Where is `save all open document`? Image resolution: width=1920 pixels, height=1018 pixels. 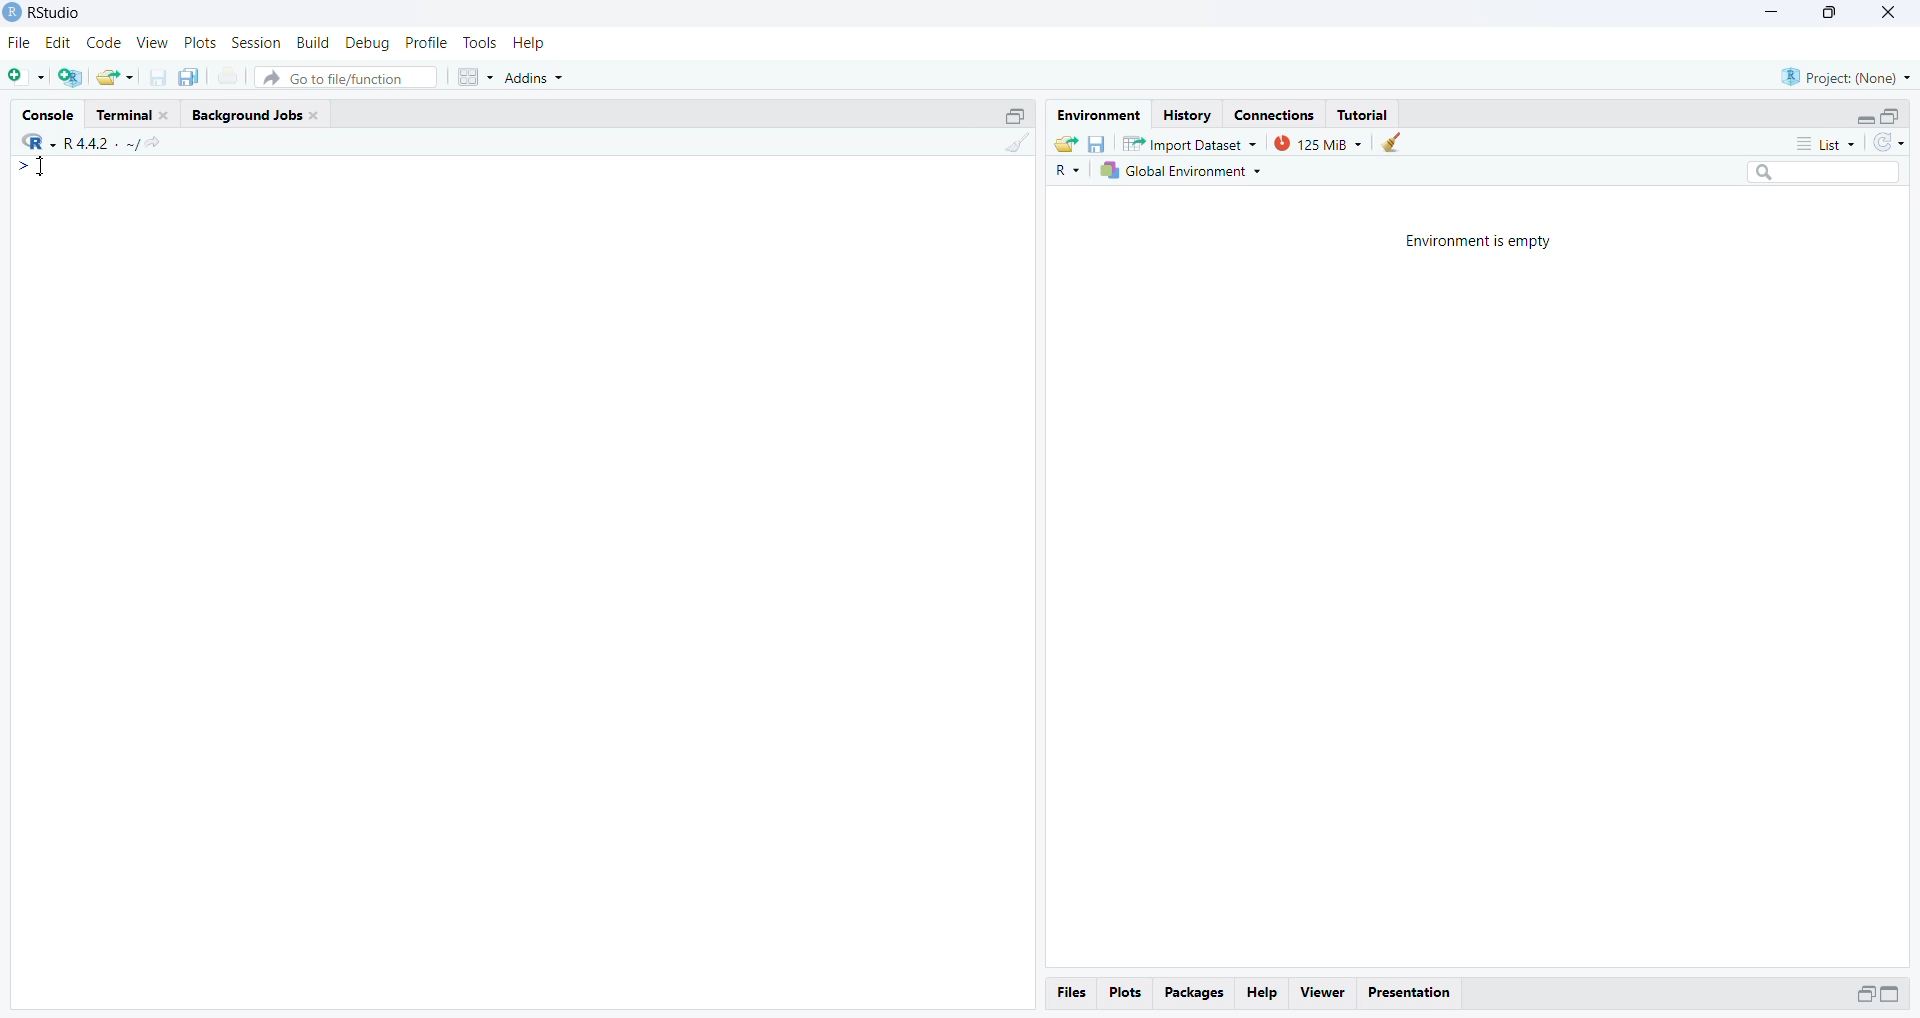
save all open document is located at coordinates (192, 77).